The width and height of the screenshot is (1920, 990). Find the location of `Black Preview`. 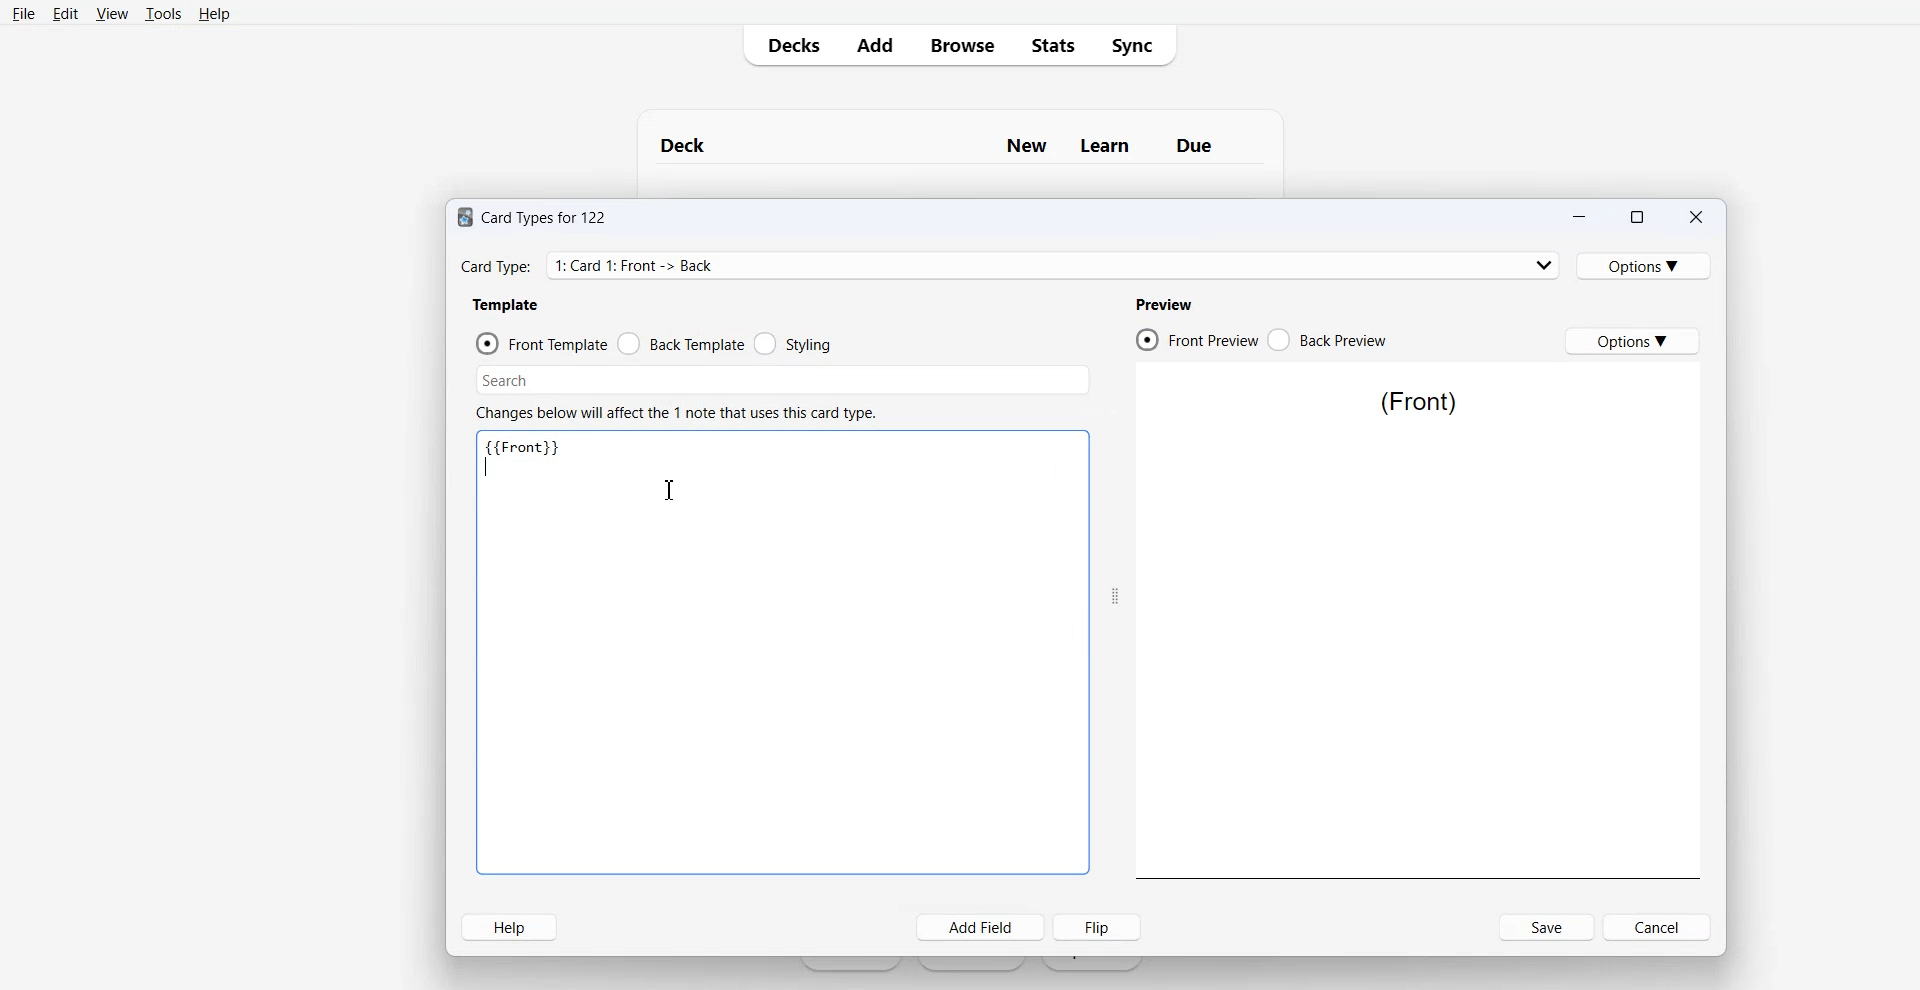

Black Preview is located at coordinates (1326, 339).